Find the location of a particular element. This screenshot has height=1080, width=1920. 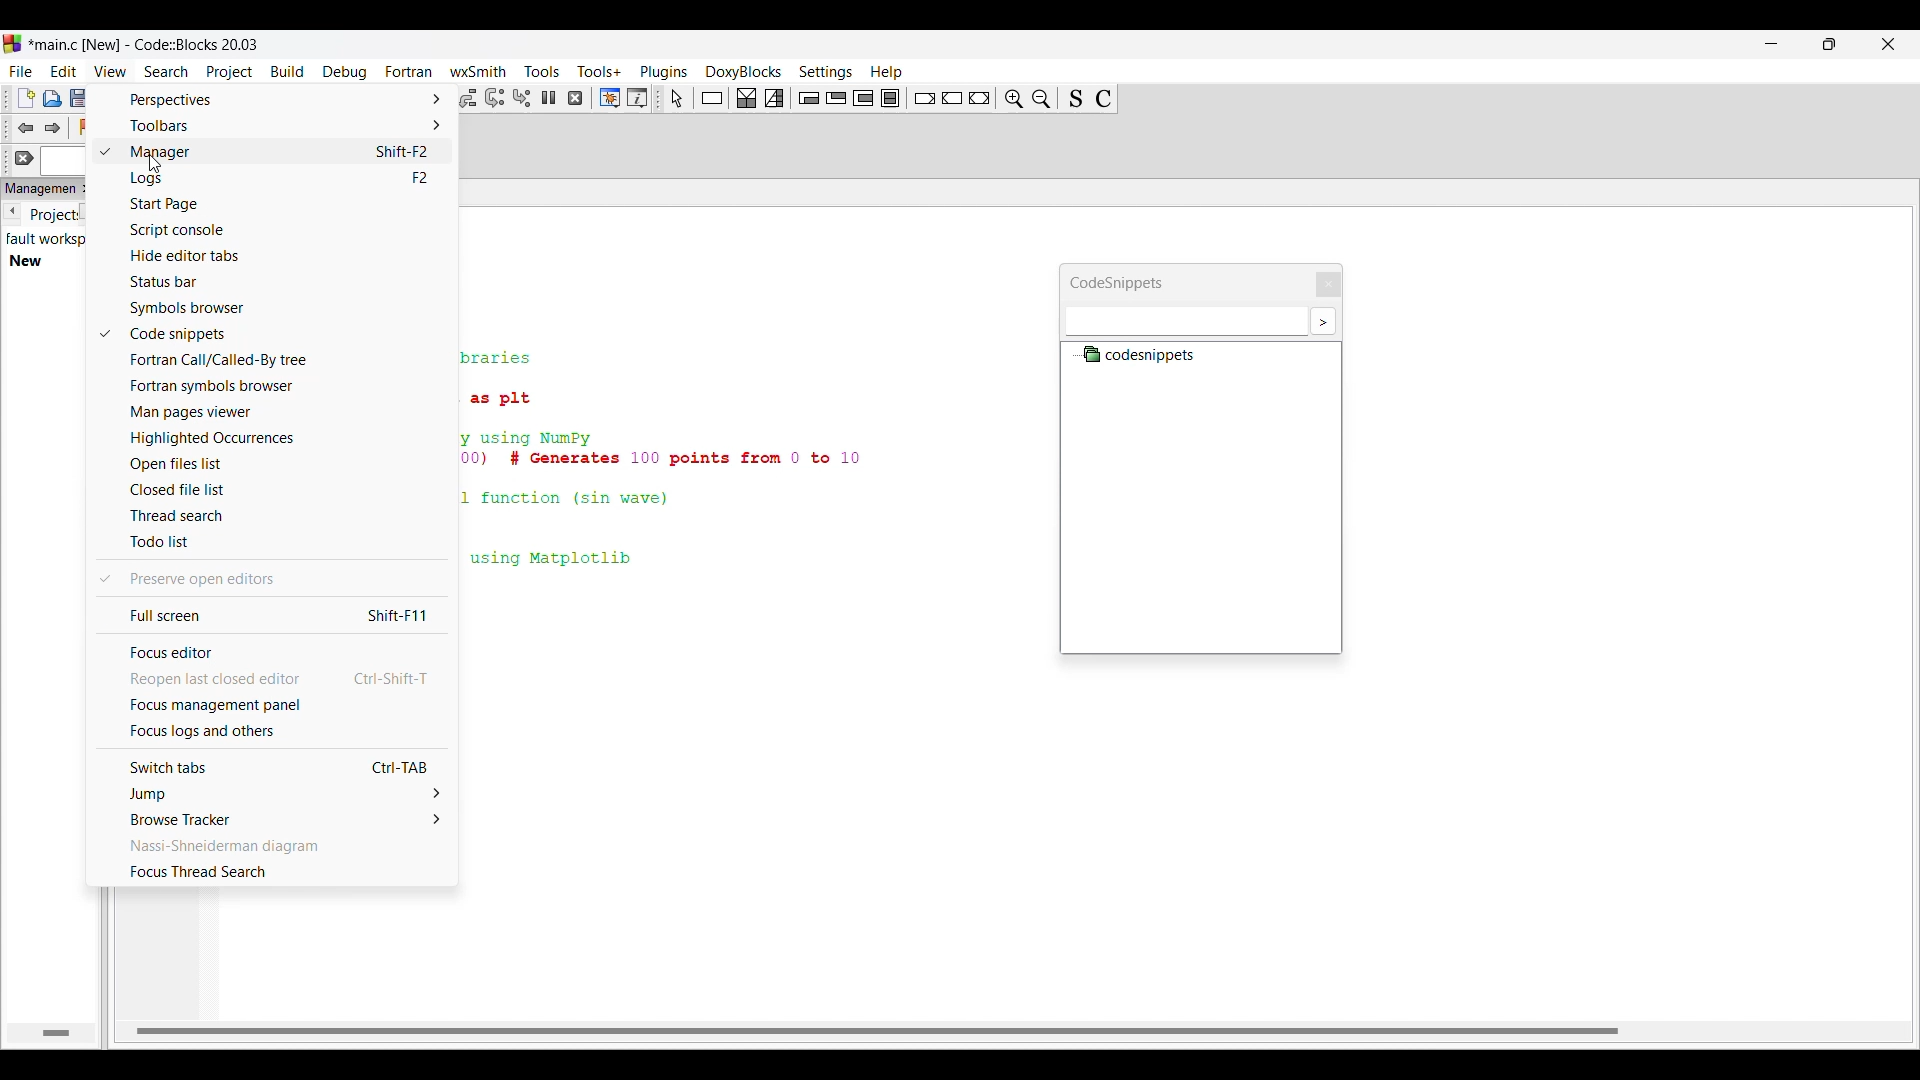

Jump options is located at coordinates (273, 794).